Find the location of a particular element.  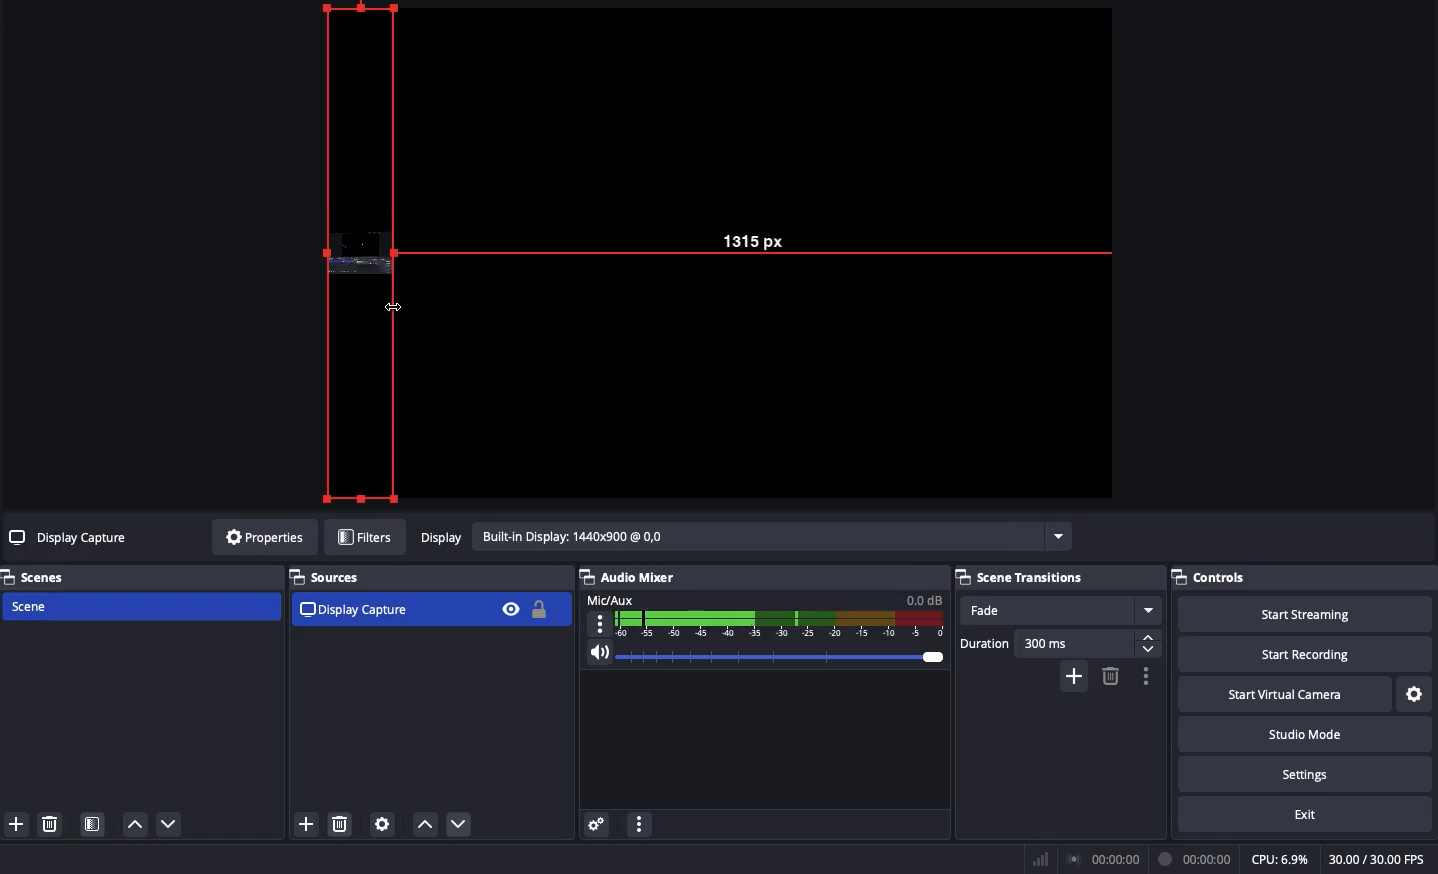

Controls is located at coordinates (1304, 577).